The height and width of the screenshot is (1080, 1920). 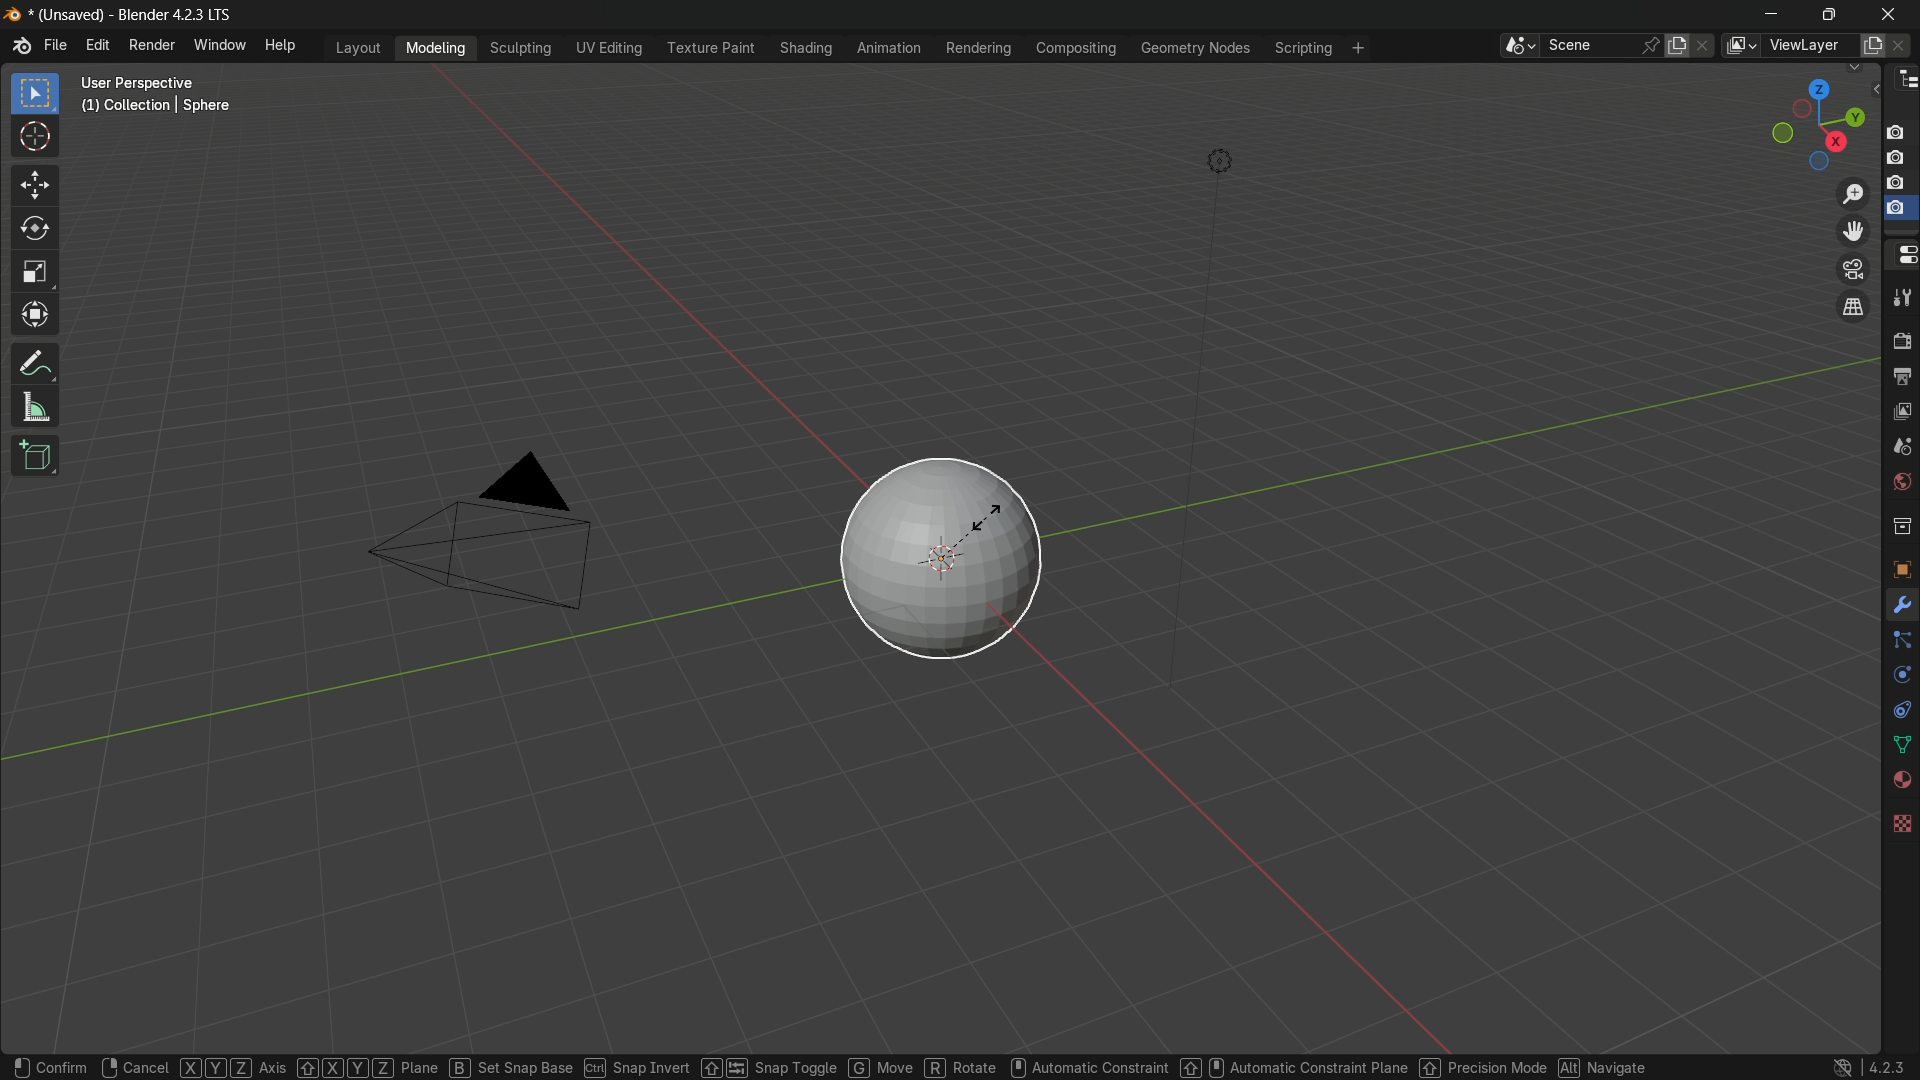 What do you see at coordinates (94, 46) in the screenshot?
I see `edit menu` at bounding box center [94, 46].